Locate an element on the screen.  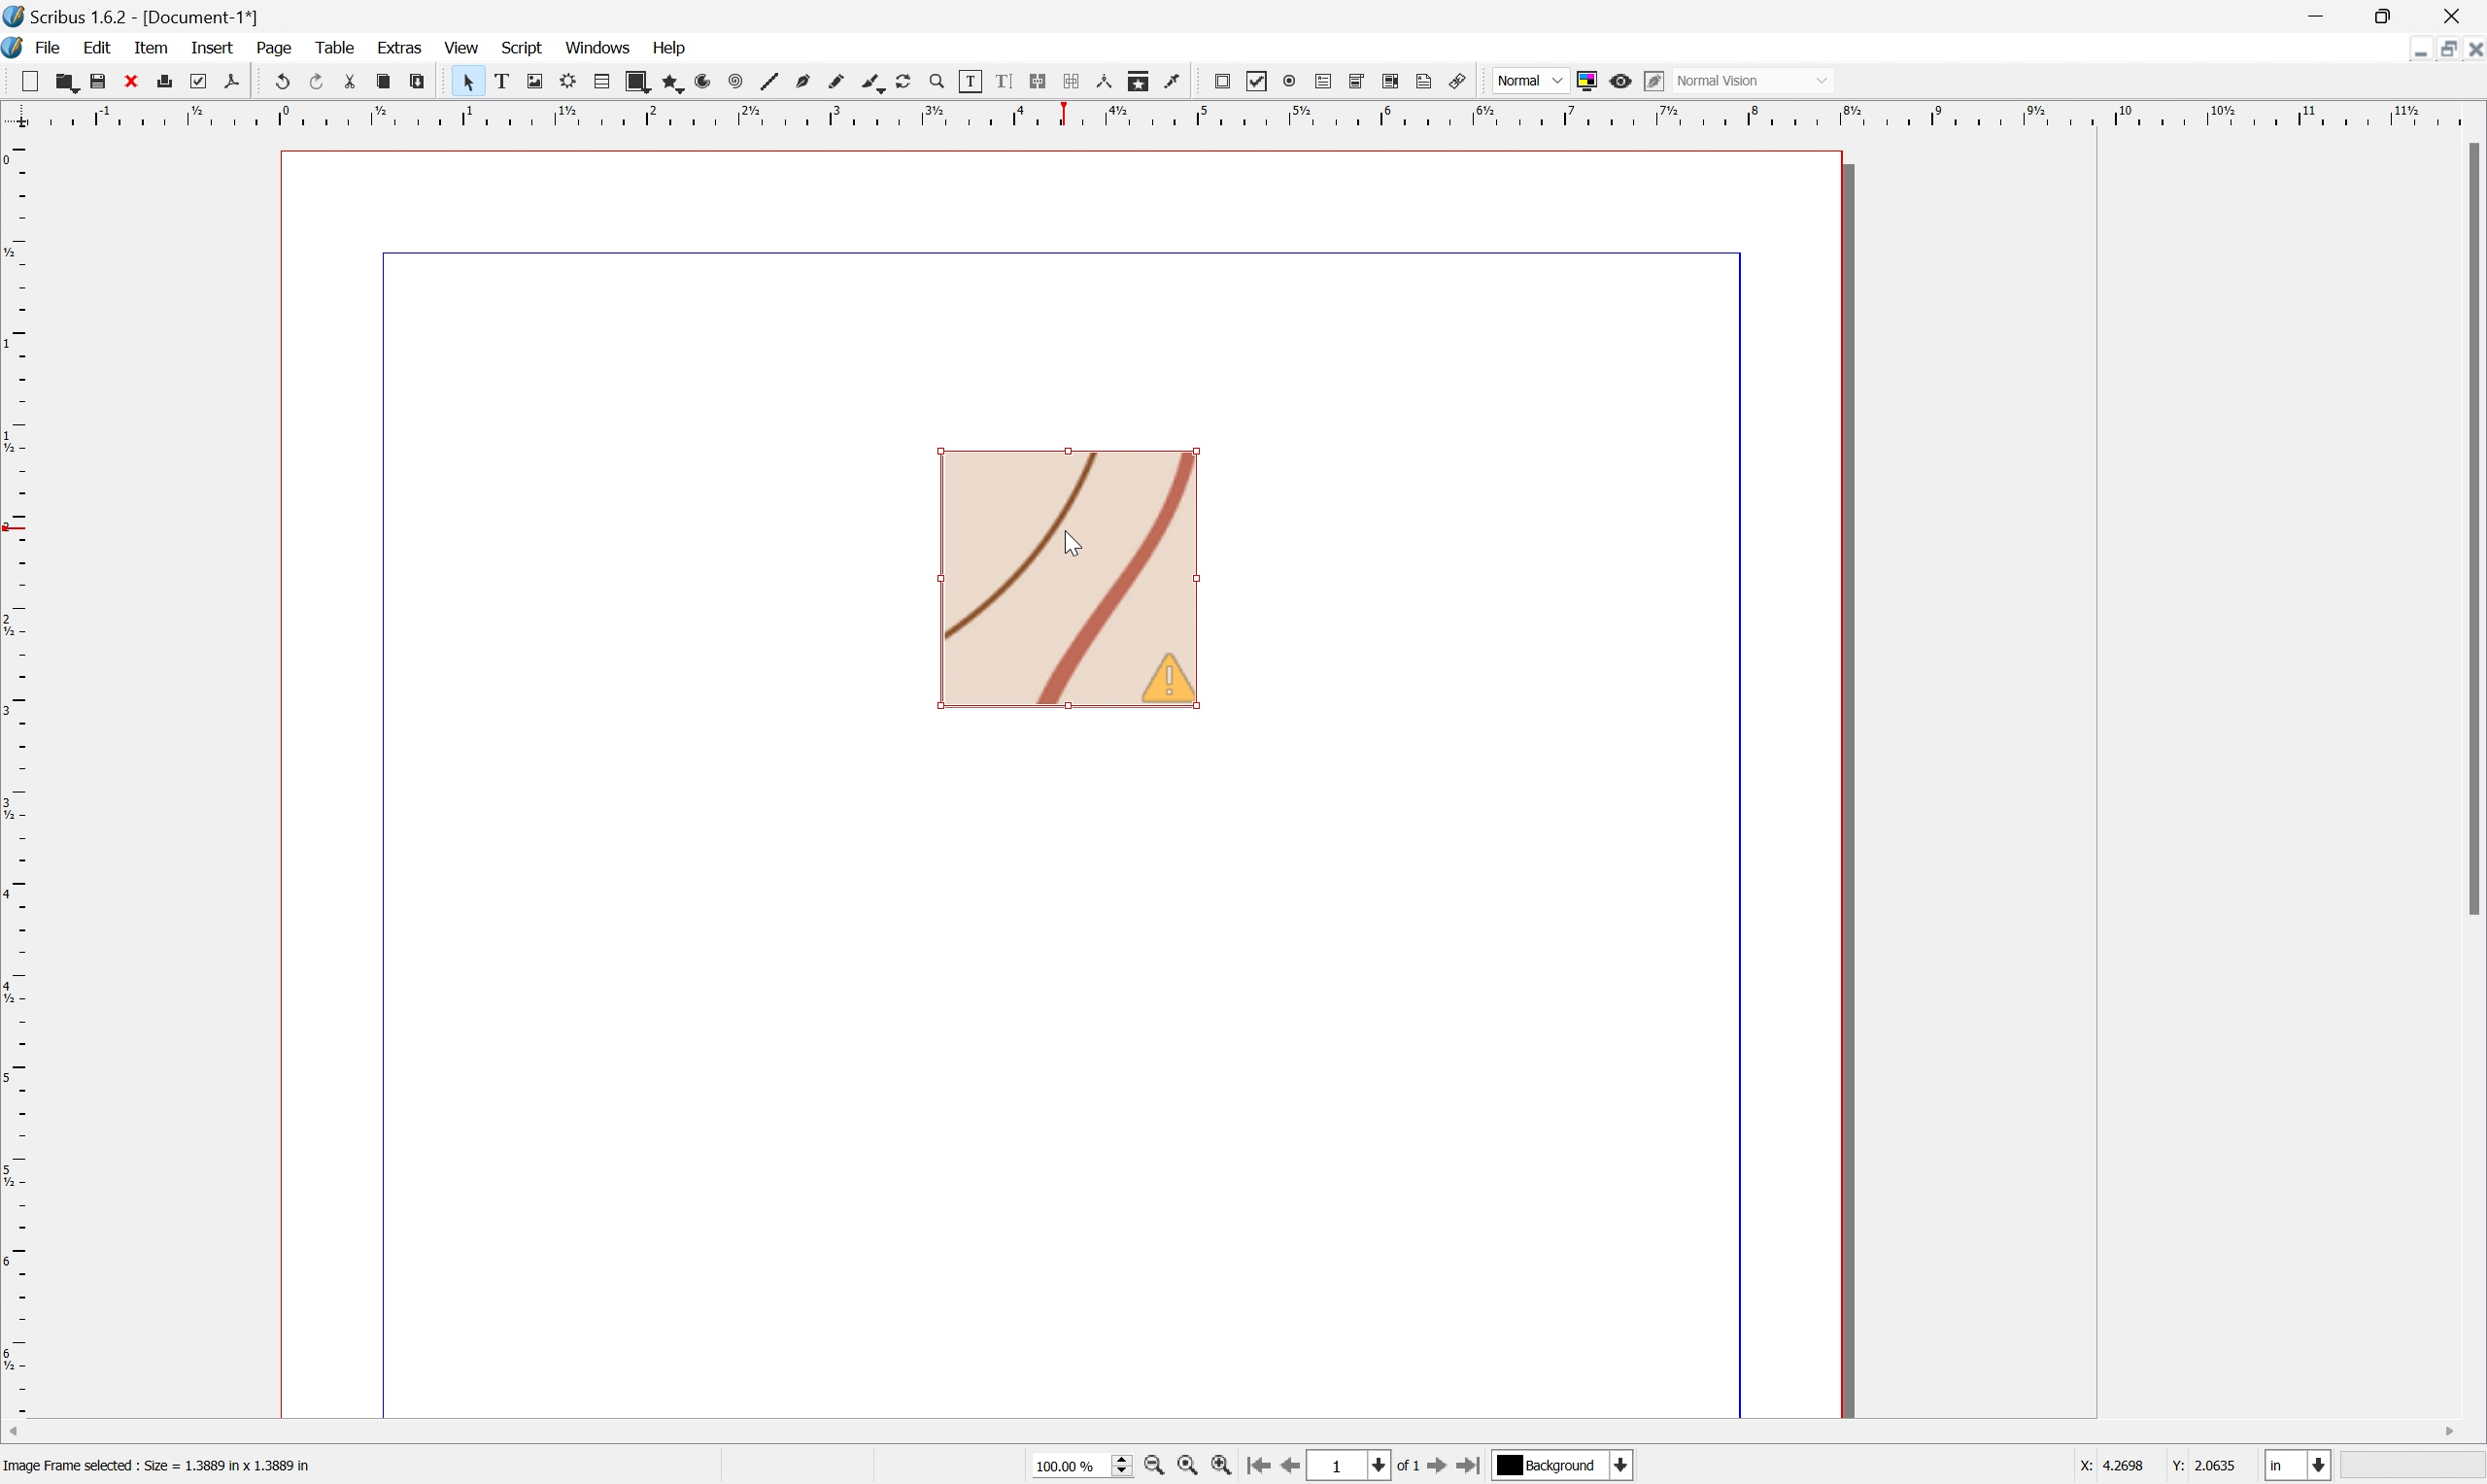
Insert is located at coordinates (211, 48).